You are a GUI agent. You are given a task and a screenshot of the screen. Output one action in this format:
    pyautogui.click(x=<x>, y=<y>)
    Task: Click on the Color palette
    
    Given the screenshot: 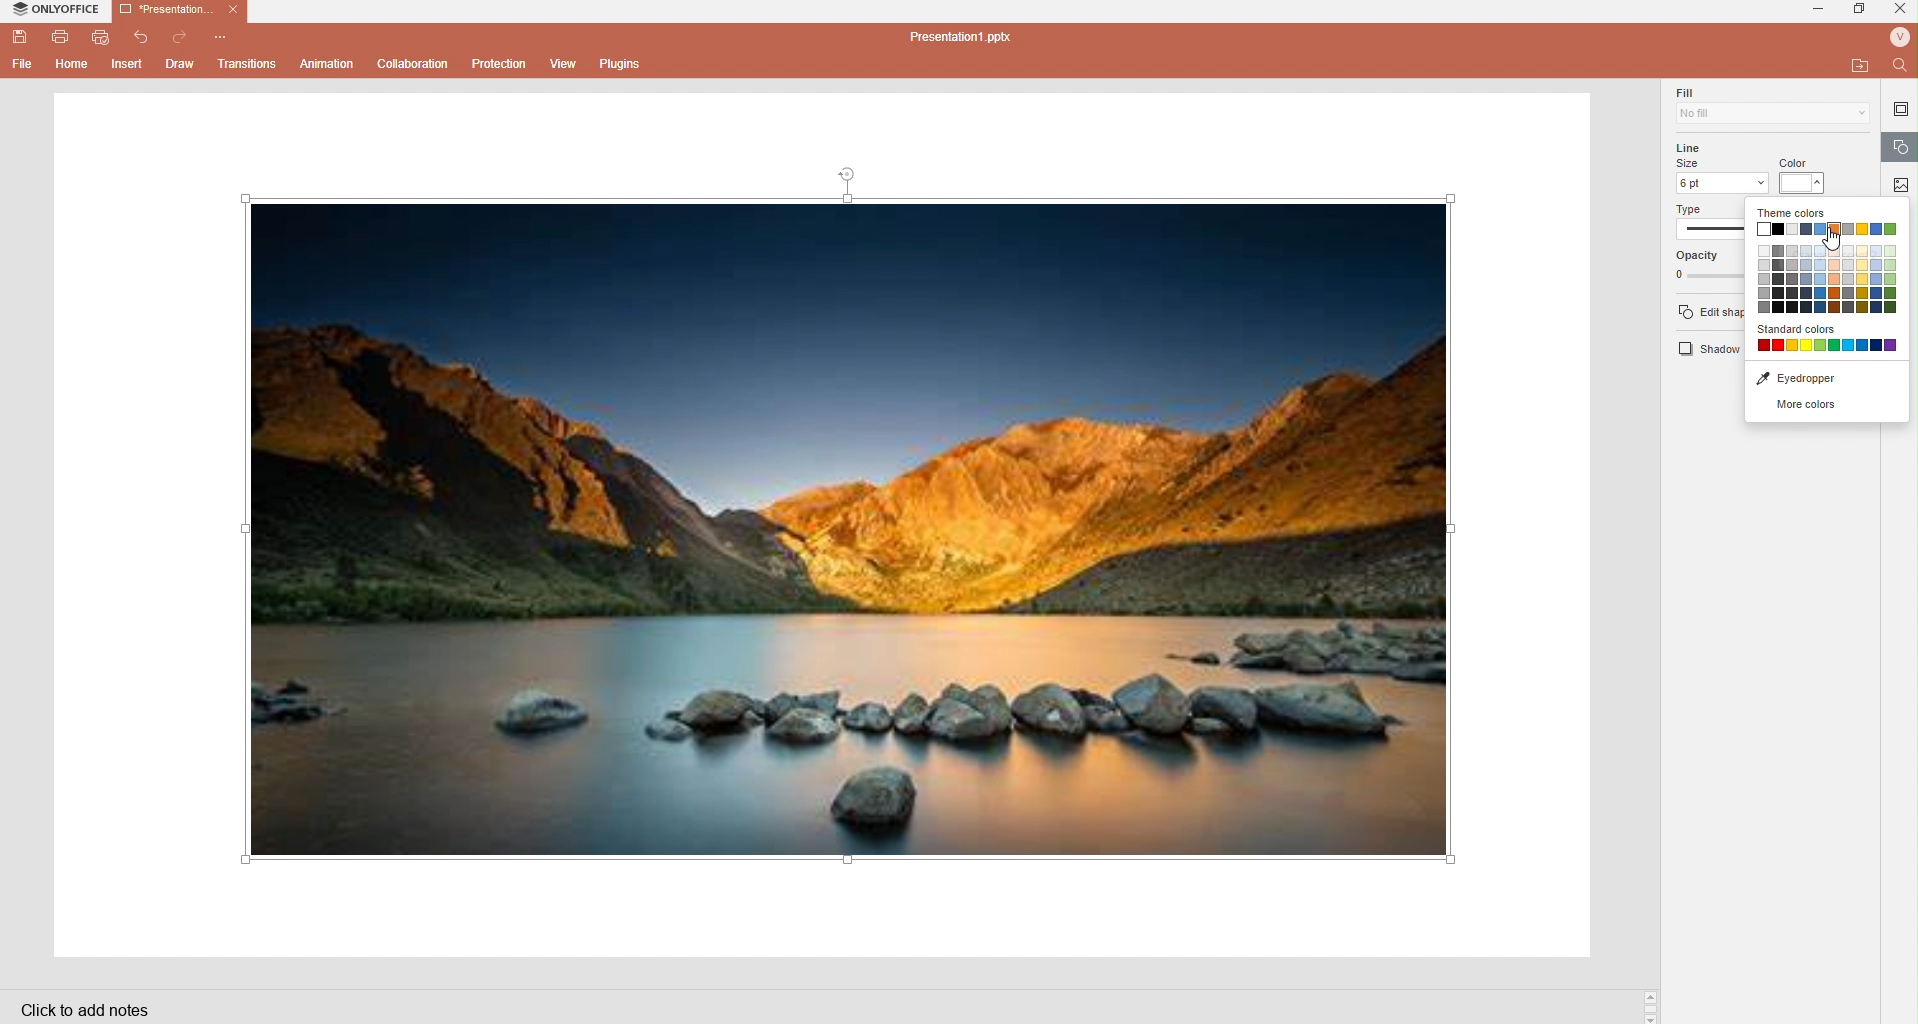 What is the action you would take?
    pyautogui.click(x=1829, y=270)
    